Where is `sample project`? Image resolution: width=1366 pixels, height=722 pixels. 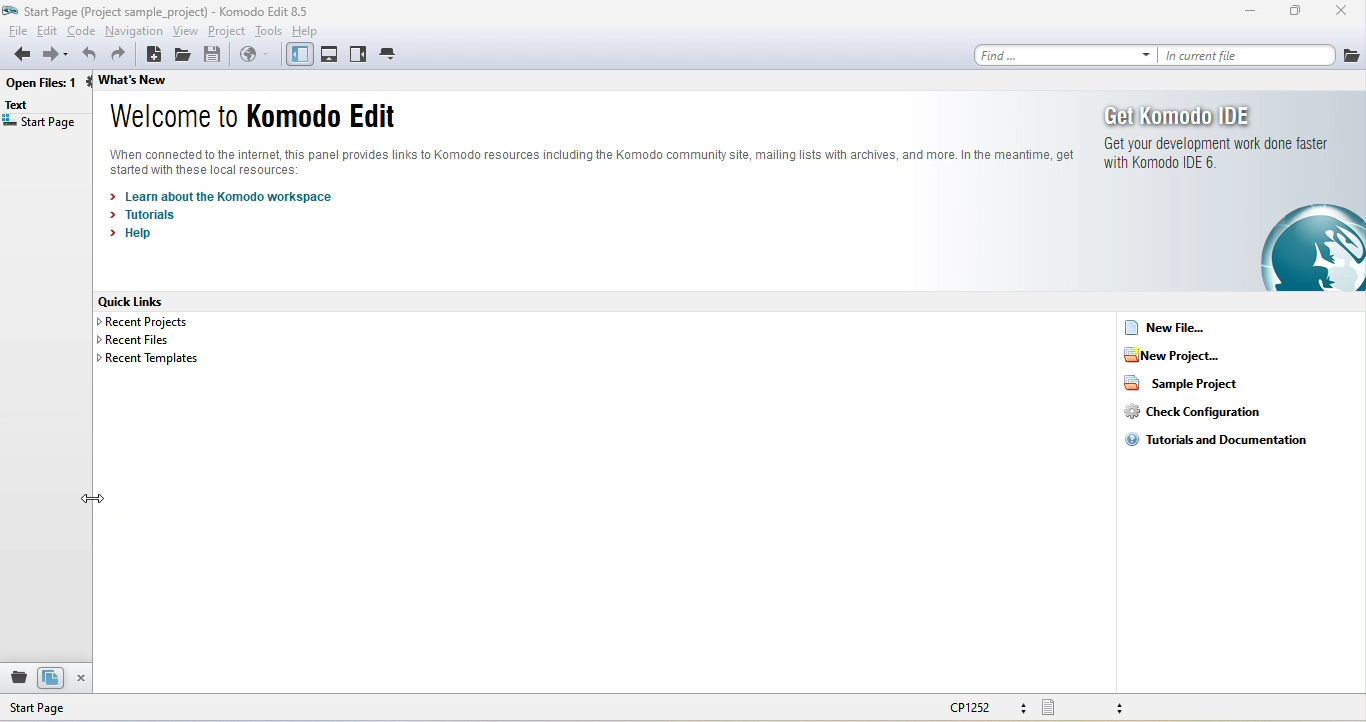
sample project is located at coordinates (1180, 382).